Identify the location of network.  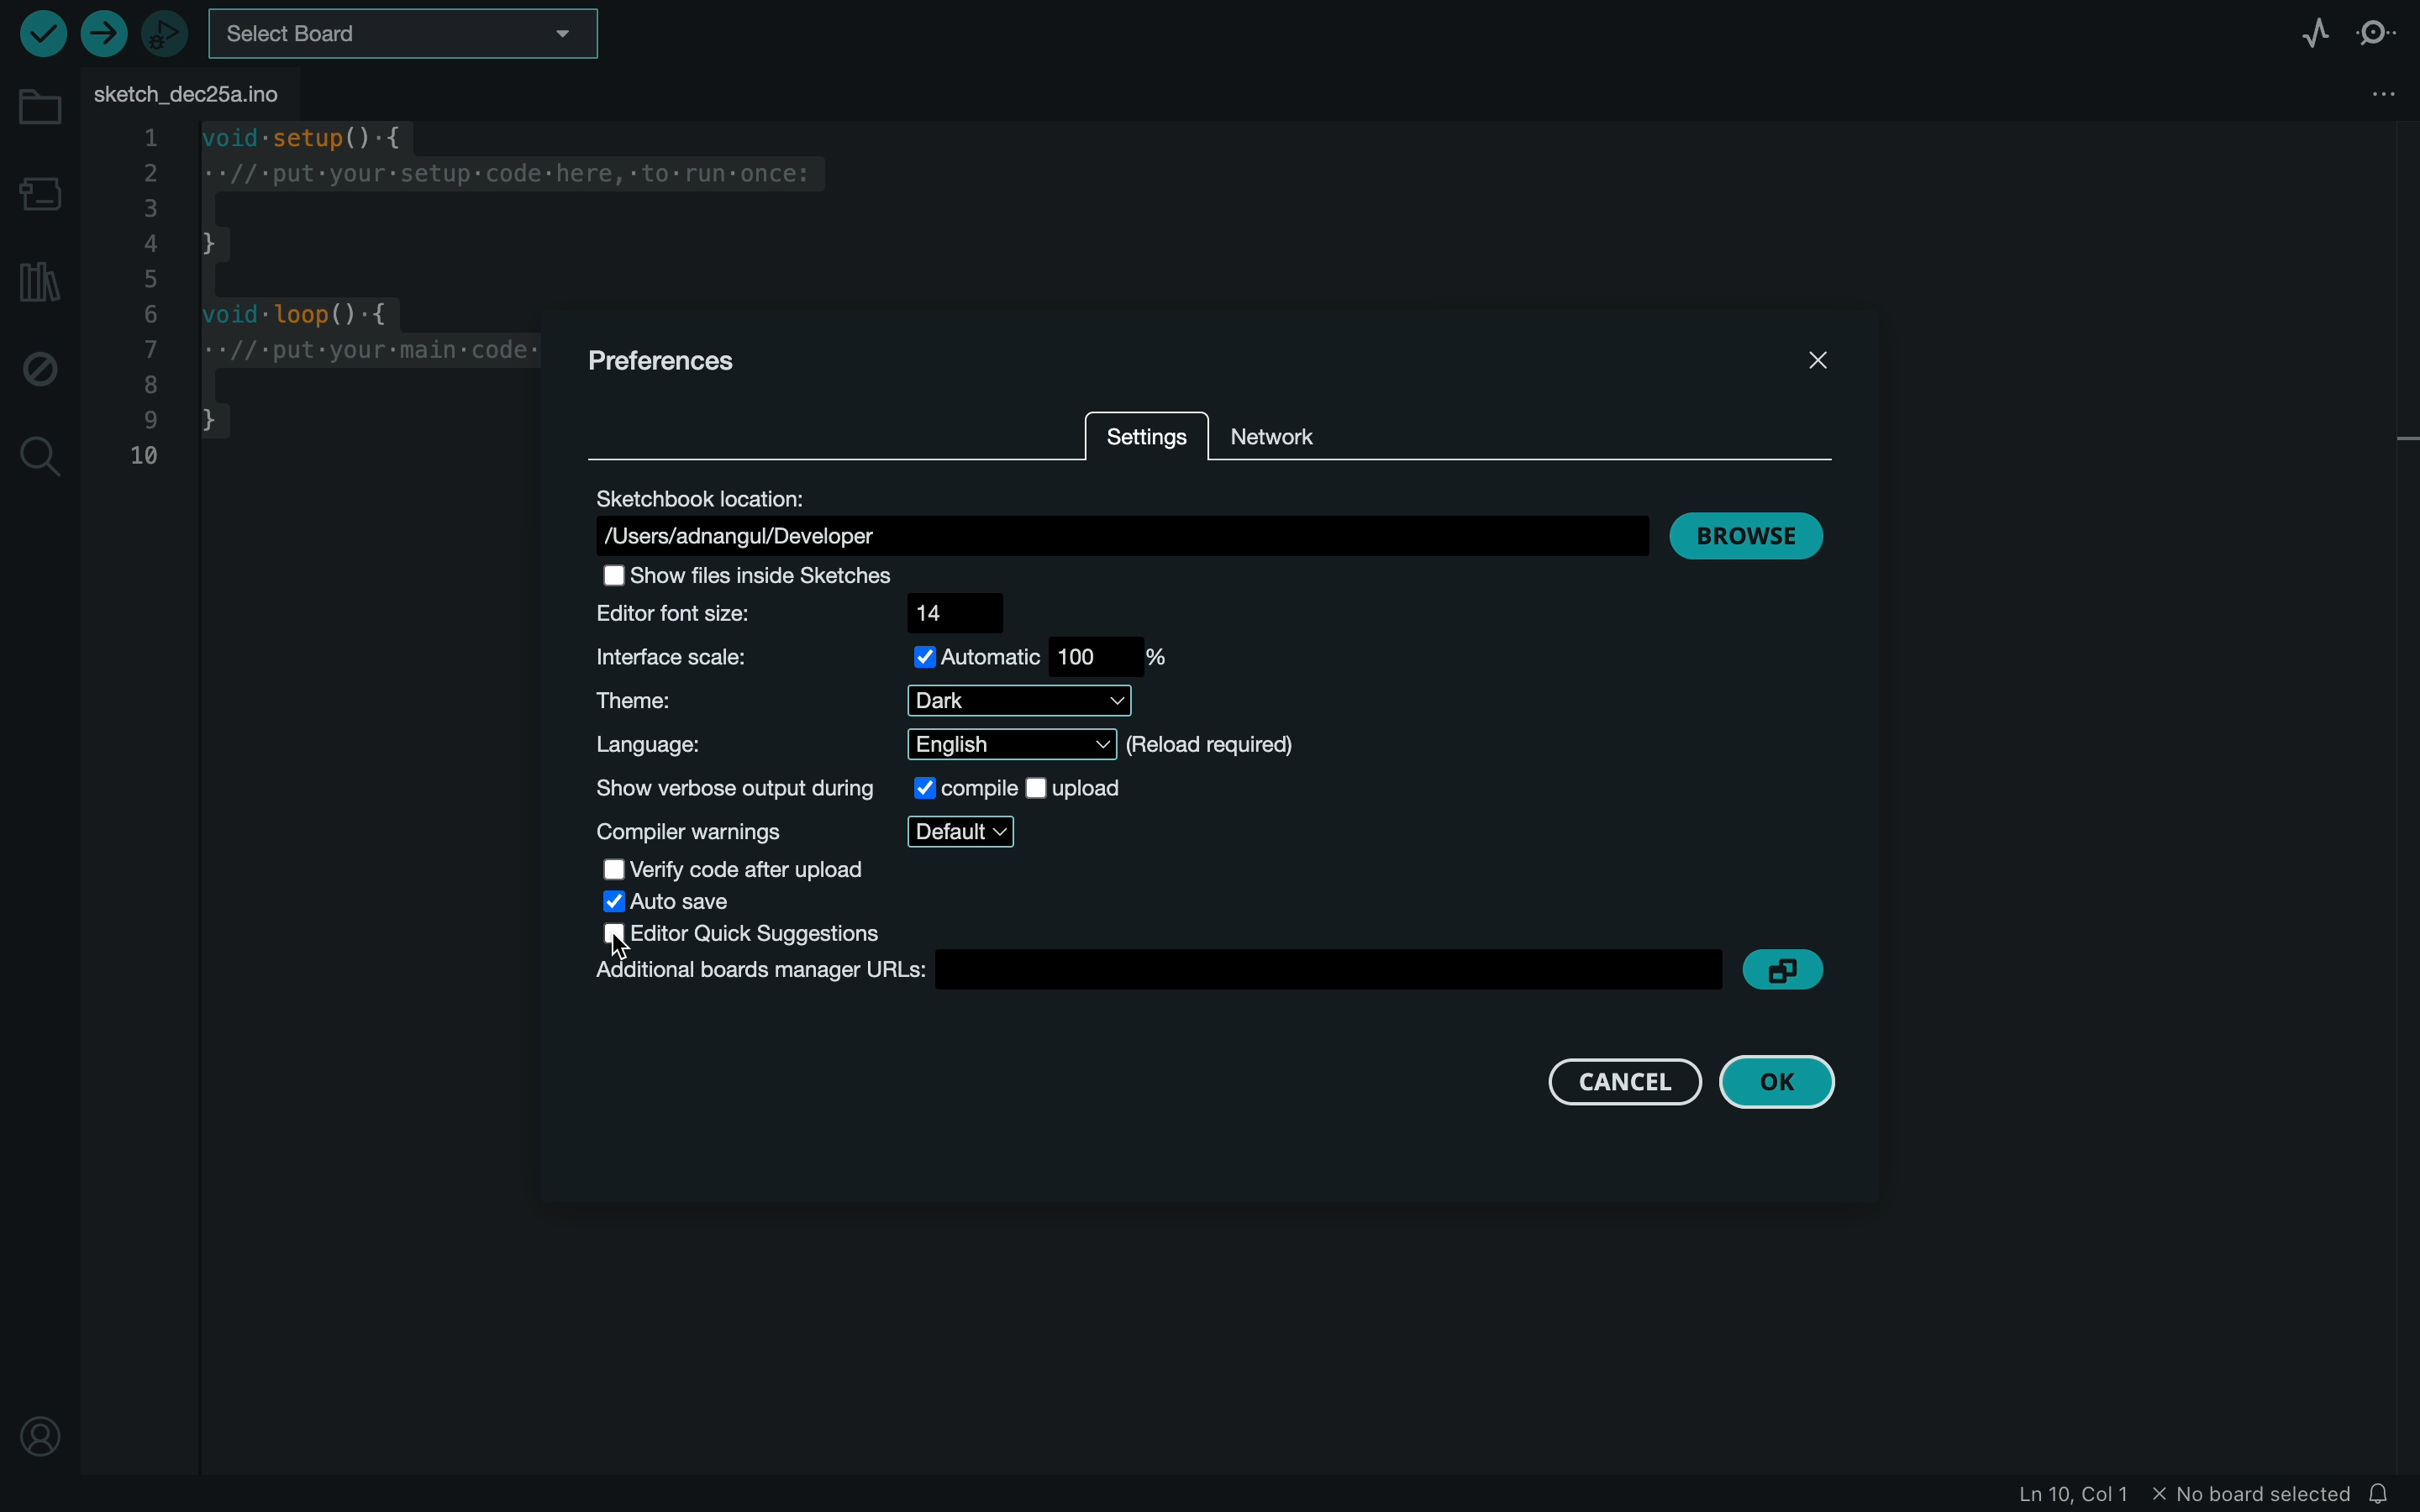
(1283, 428).